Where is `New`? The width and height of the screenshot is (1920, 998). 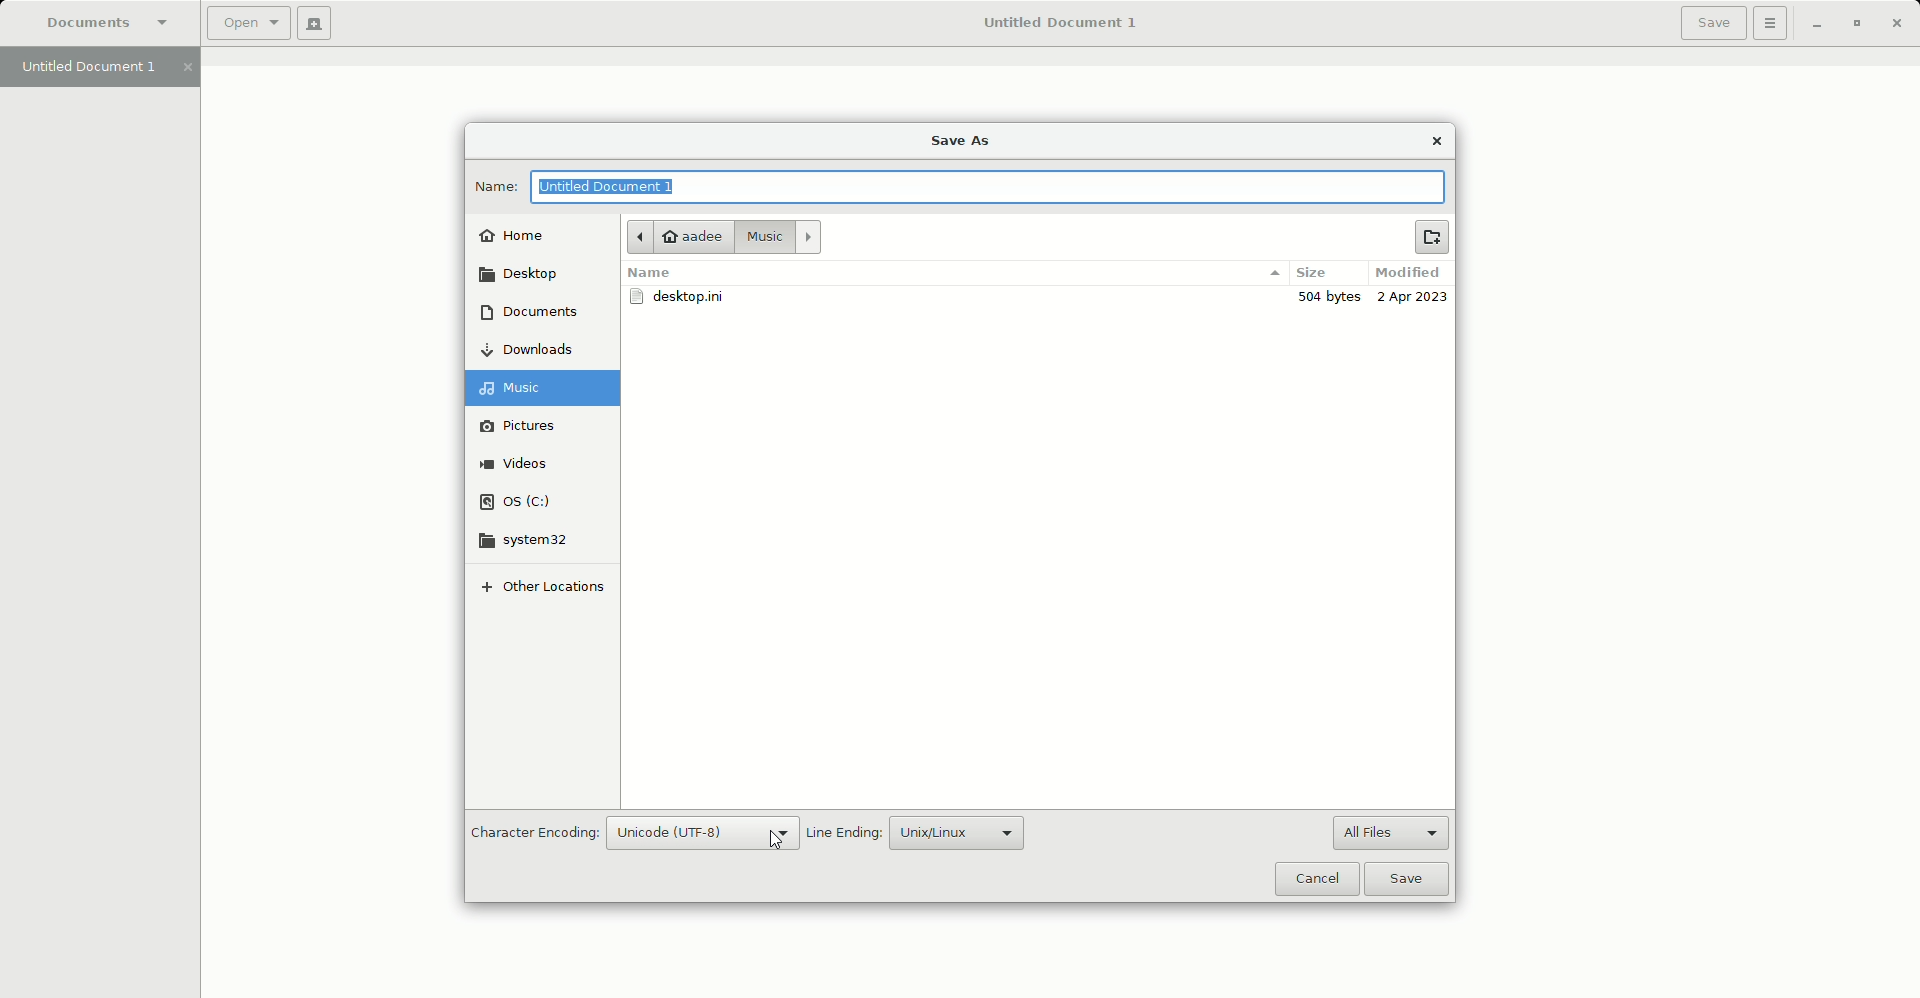 New is located at coordinates (1431, 238).